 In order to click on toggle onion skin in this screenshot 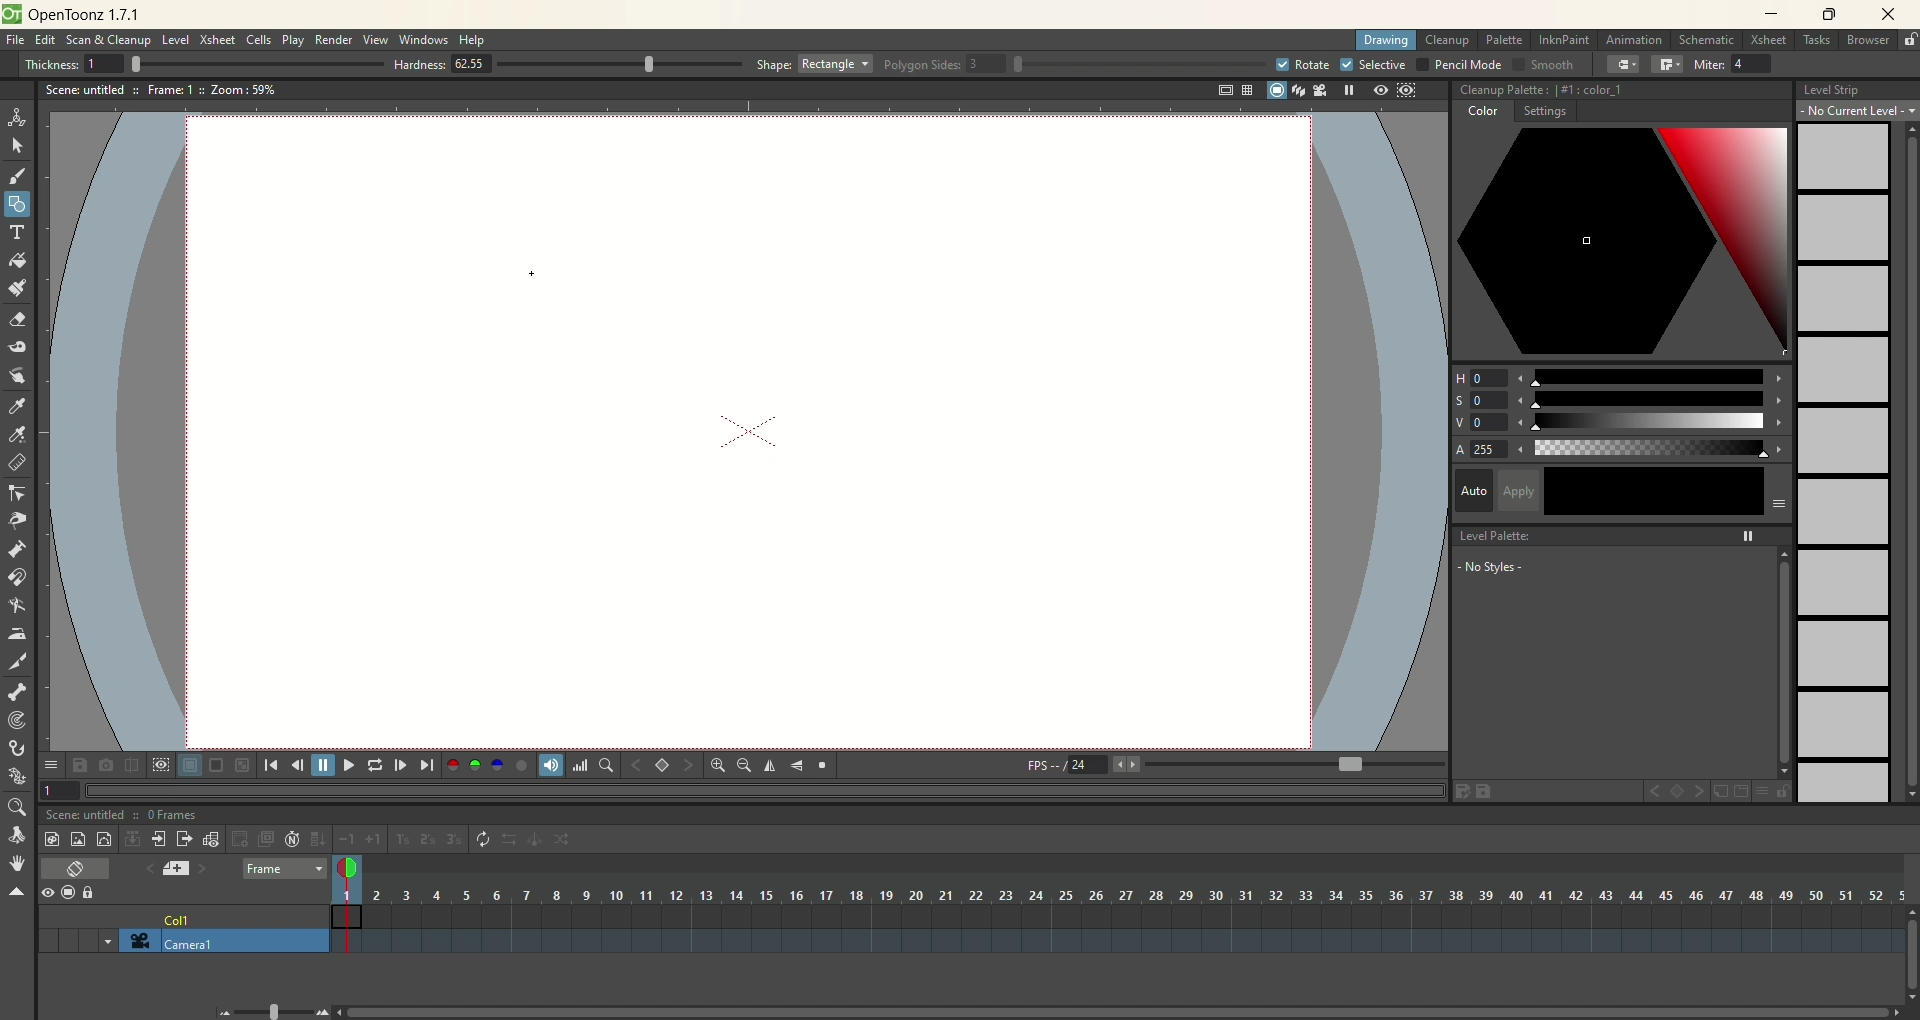, I will do `click(345, 869)`.